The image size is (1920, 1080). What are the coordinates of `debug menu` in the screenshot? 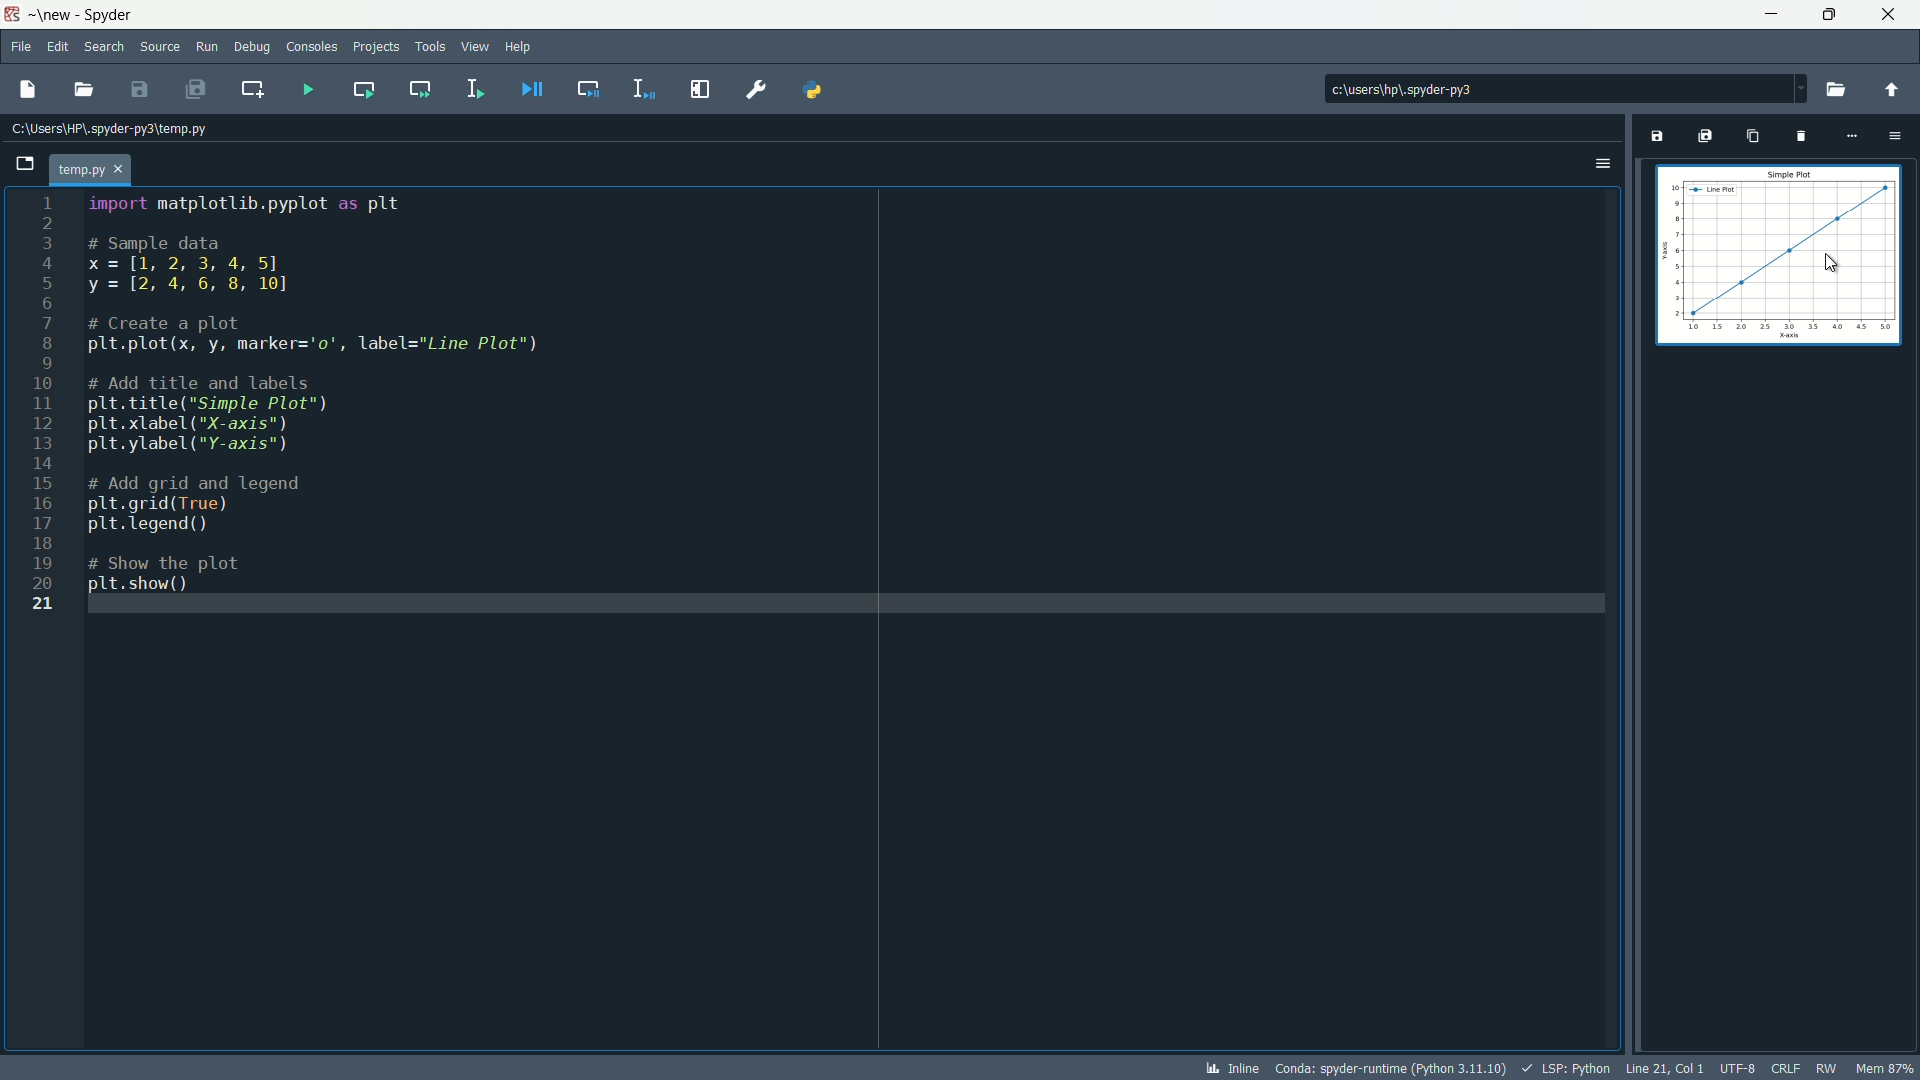 It's located at (252, 46).